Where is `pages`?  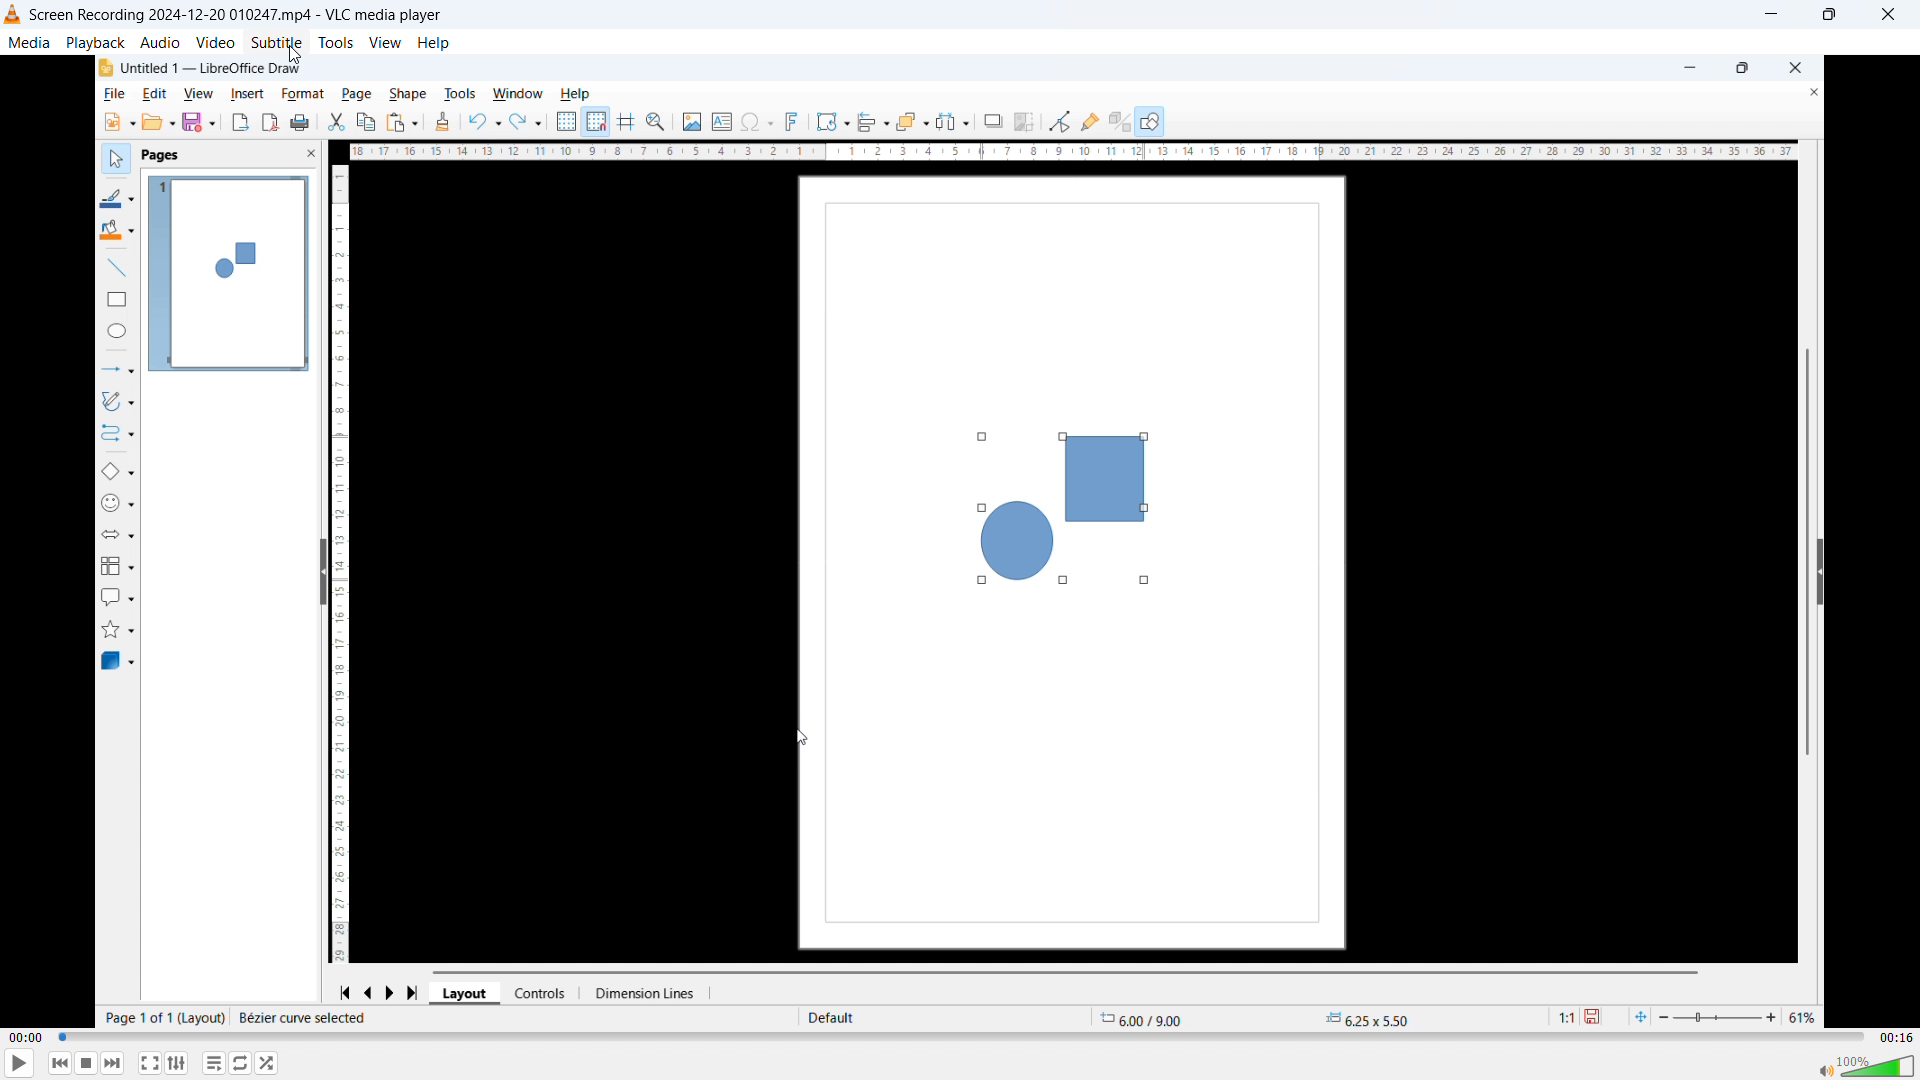
pages is located at coordinates (162, 157).